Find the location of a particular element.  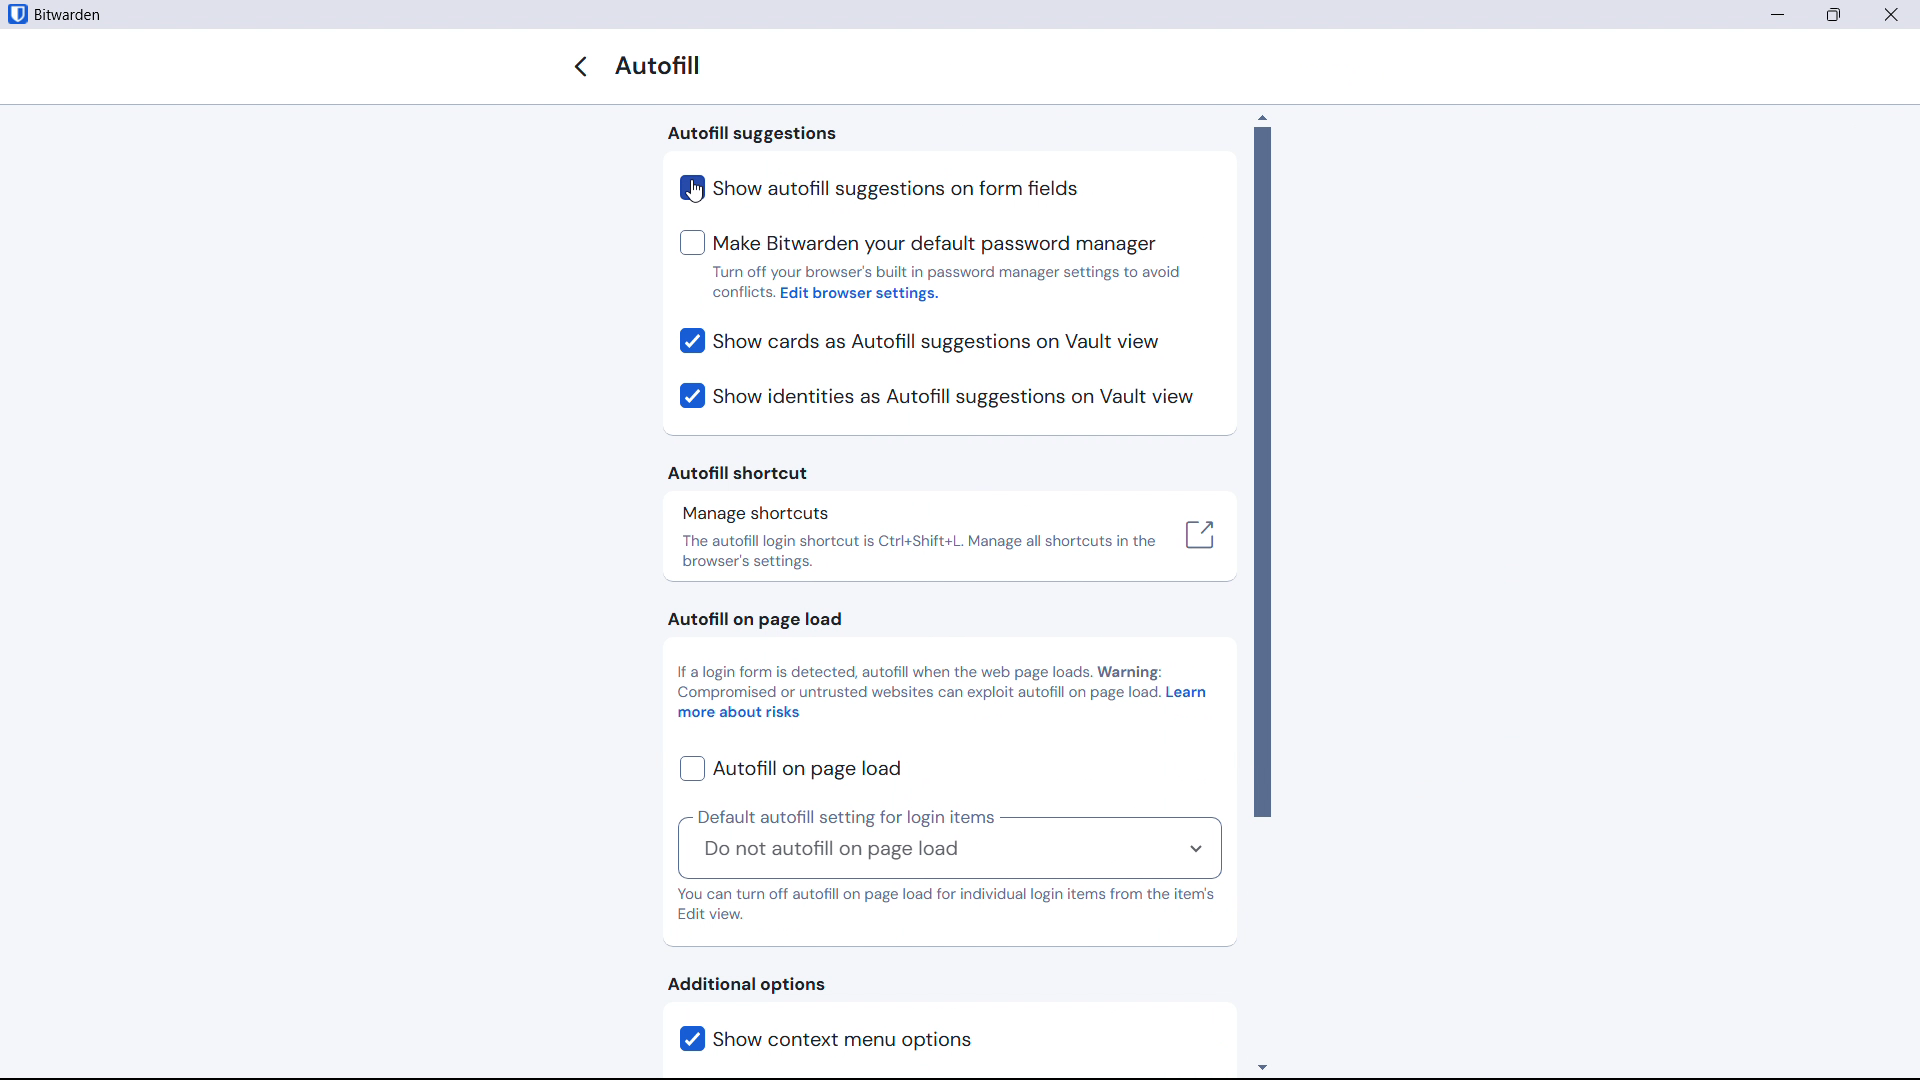

edit browser settings is located at coordinates (863, 295).